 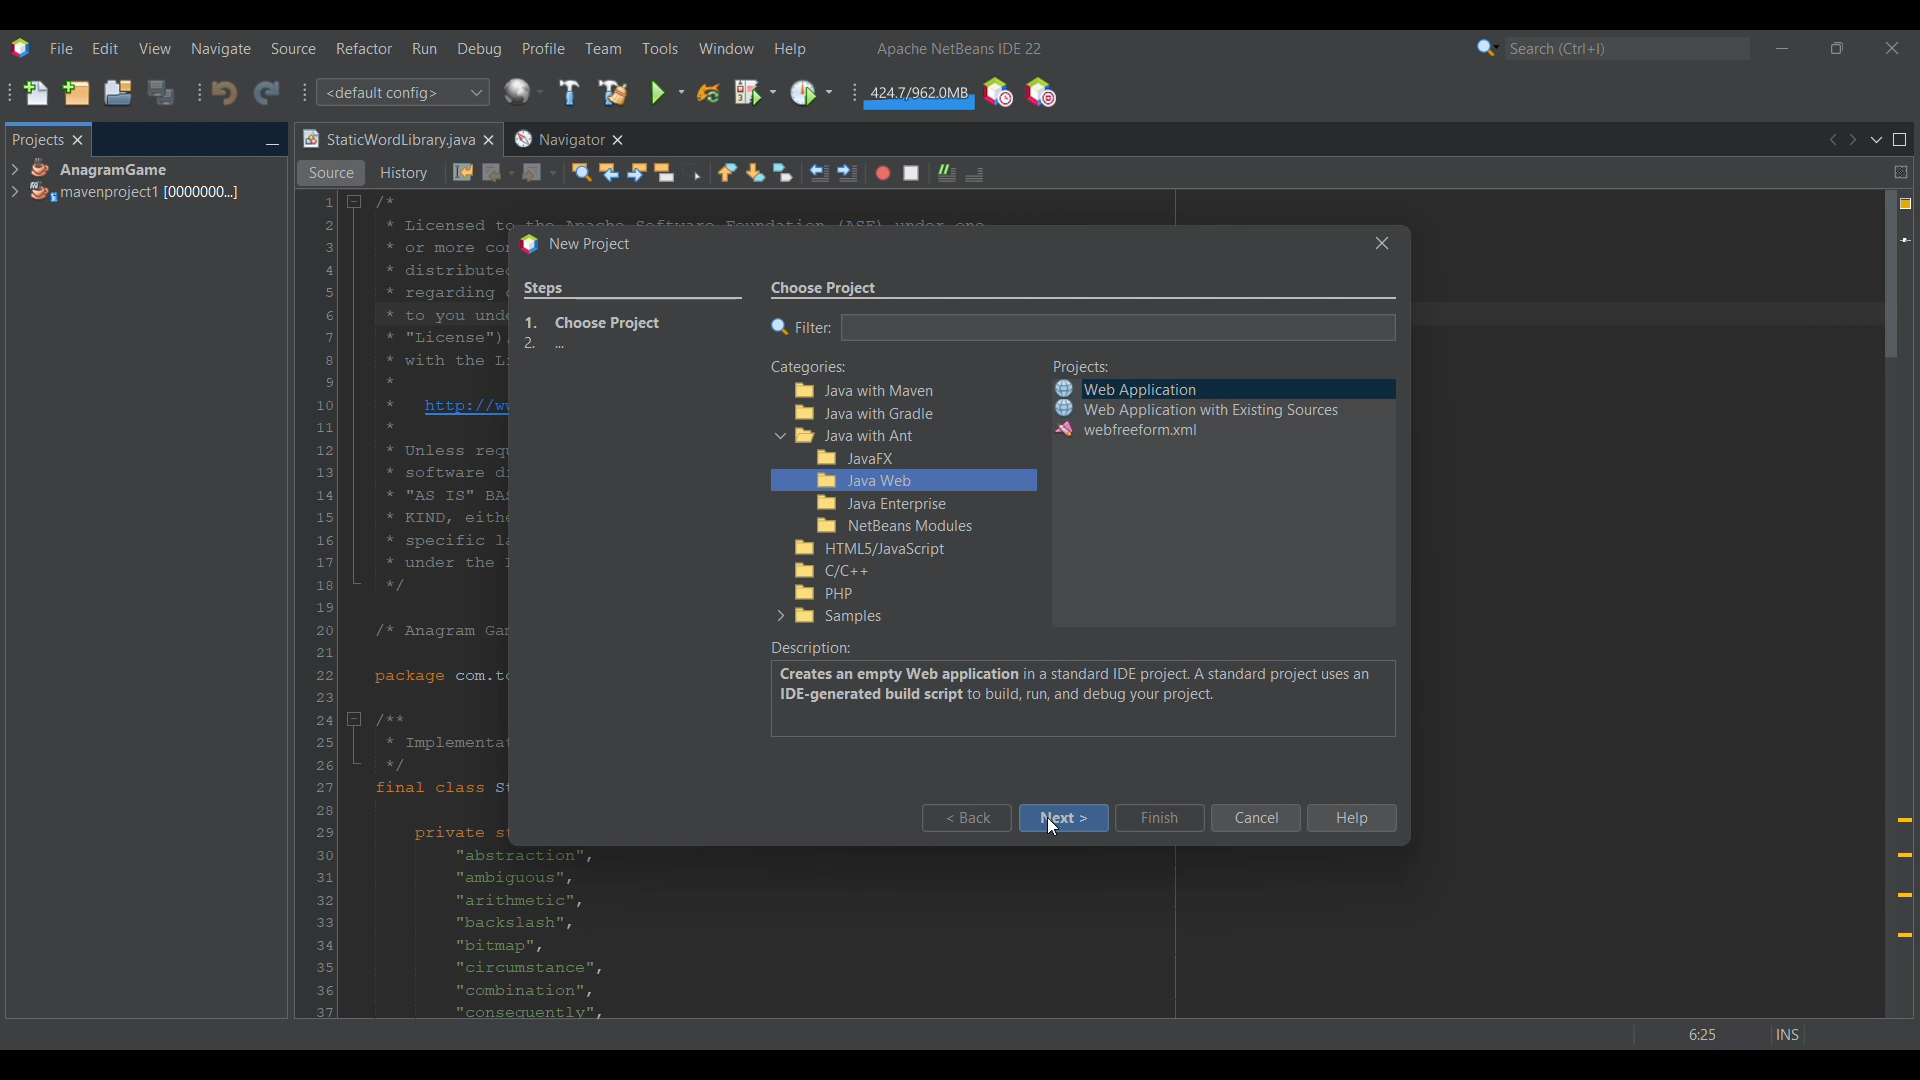 What do you see at coordinates (920, 96) in the screenshot?
I see `Garbage collection changed` at bounding box center [920, 96].